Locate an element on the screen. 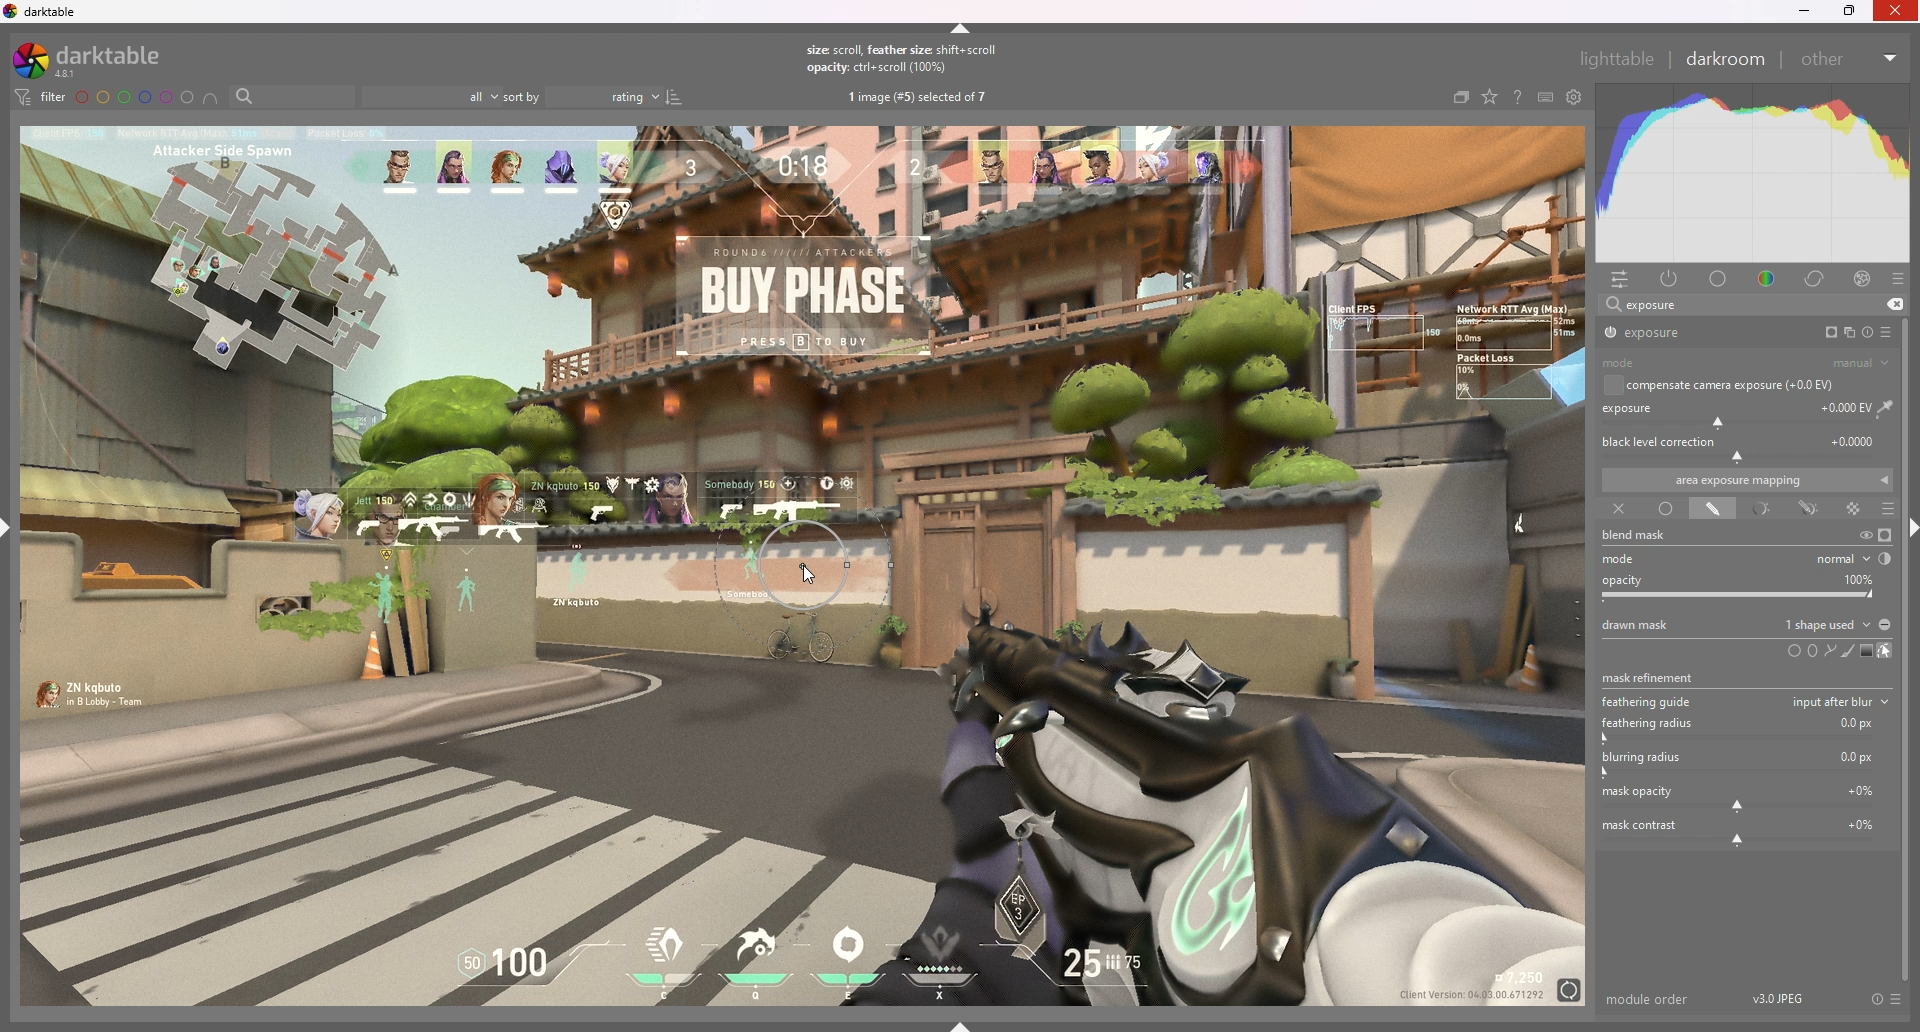 Image resolution: width=1920 pixels, height=1032 pixels. mask refinement is located at coordinates (1652, 675).